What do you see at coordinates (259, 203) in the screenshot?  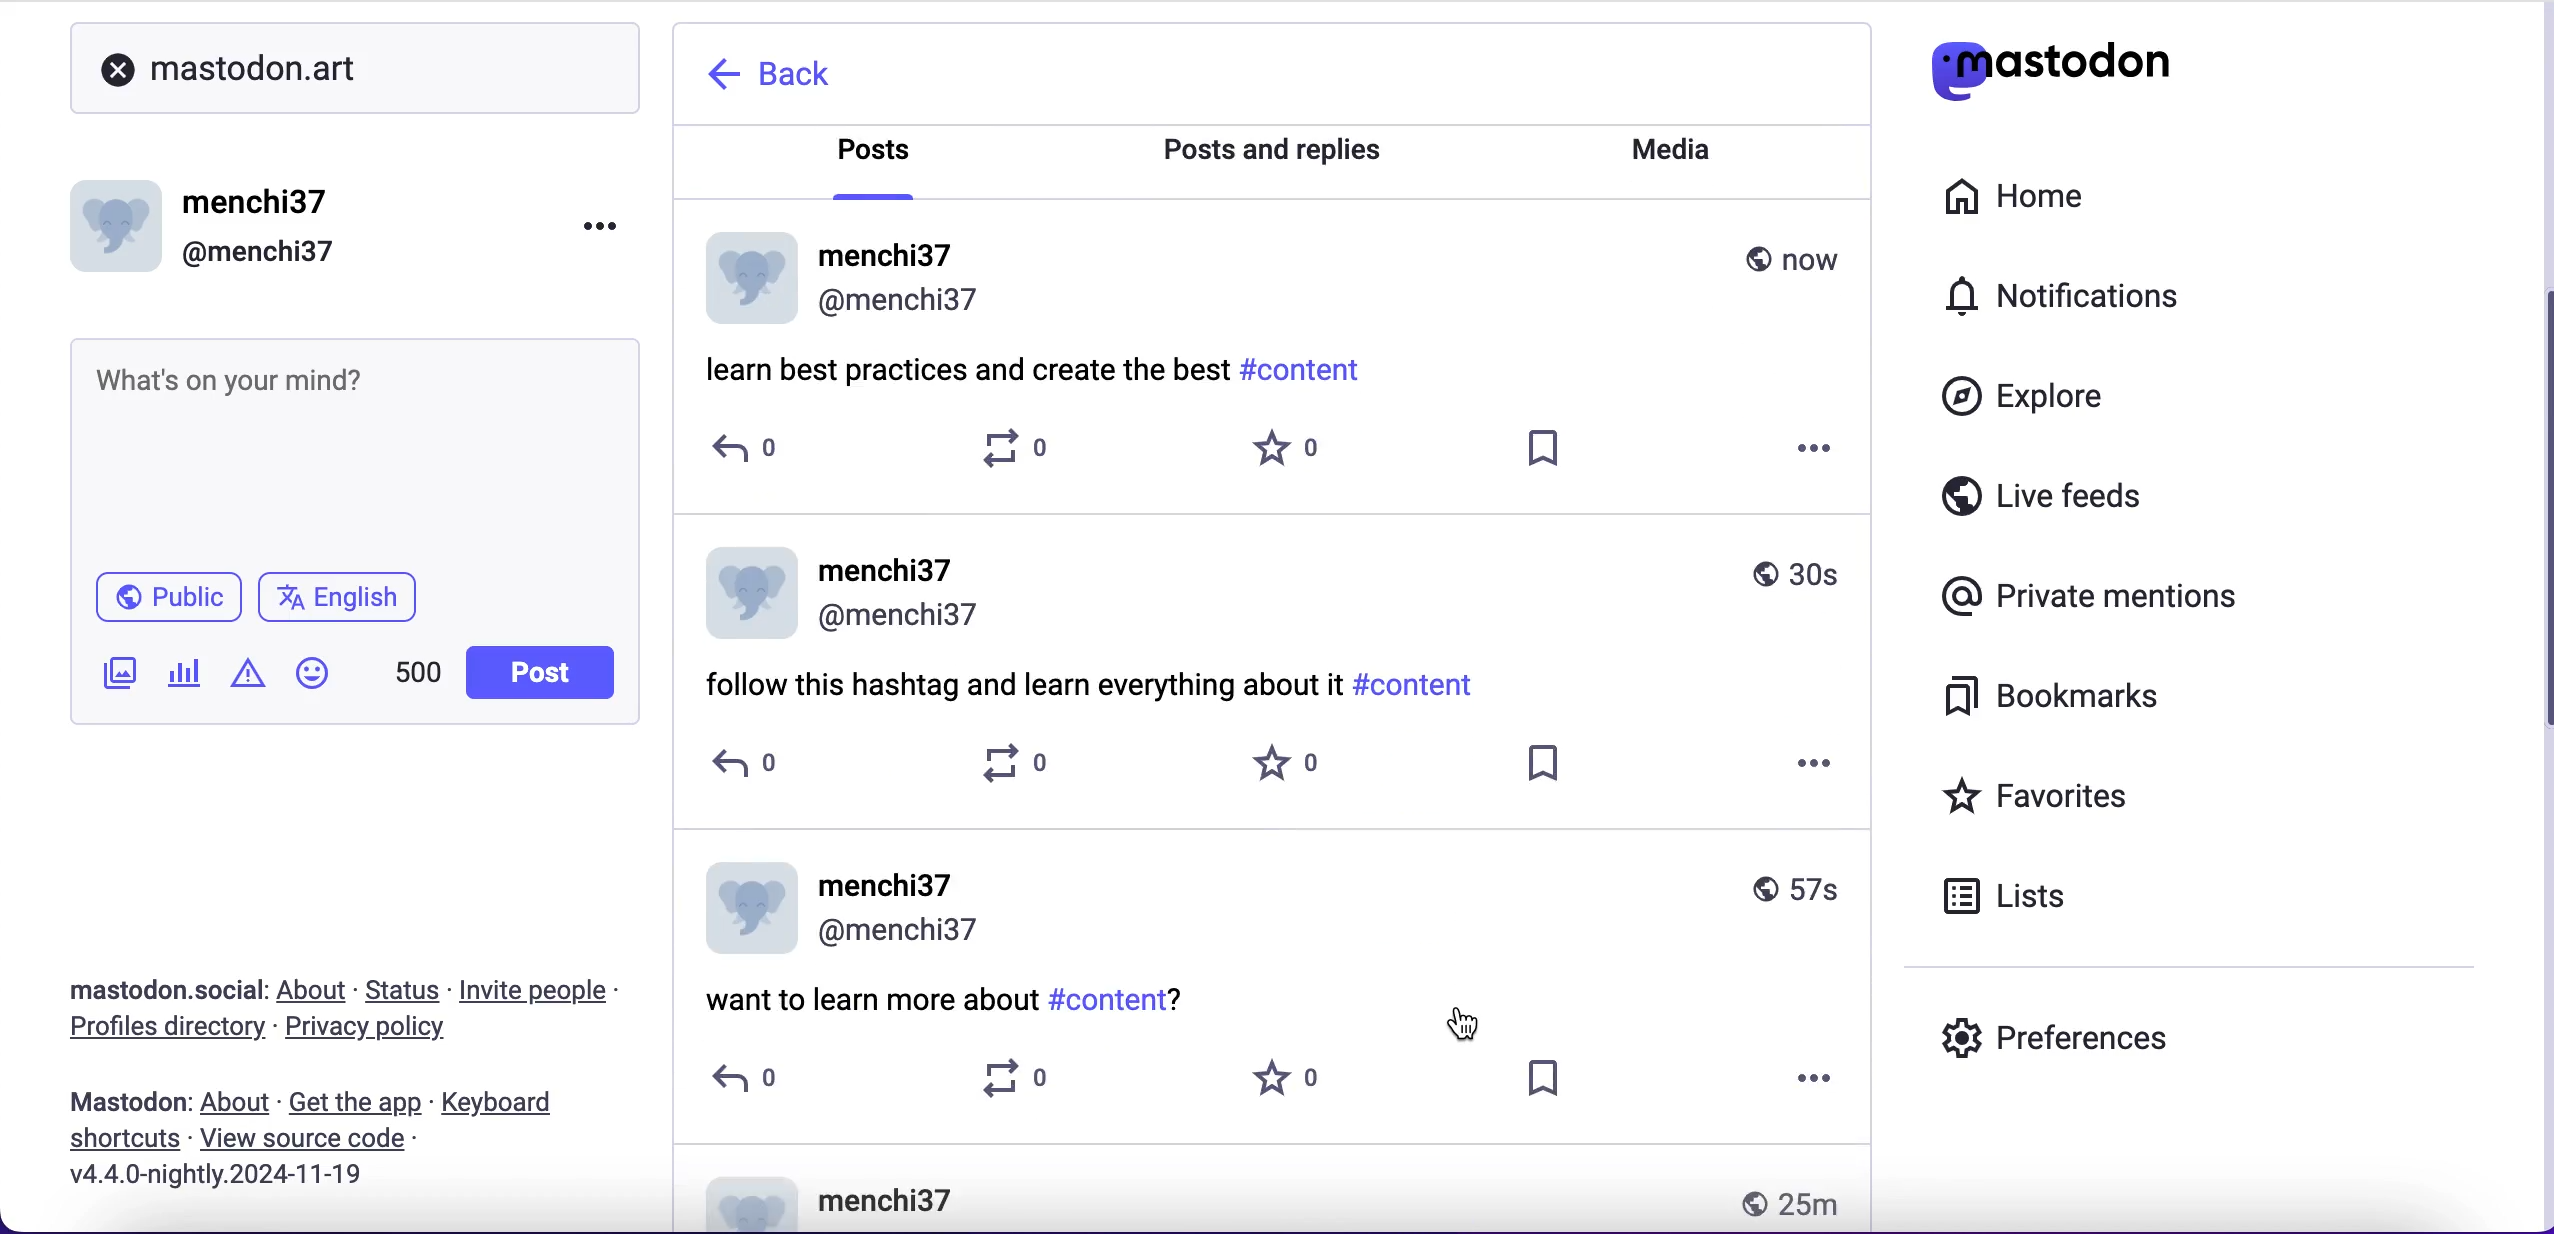 I see `menchi37` at bounding box center [259, 203].